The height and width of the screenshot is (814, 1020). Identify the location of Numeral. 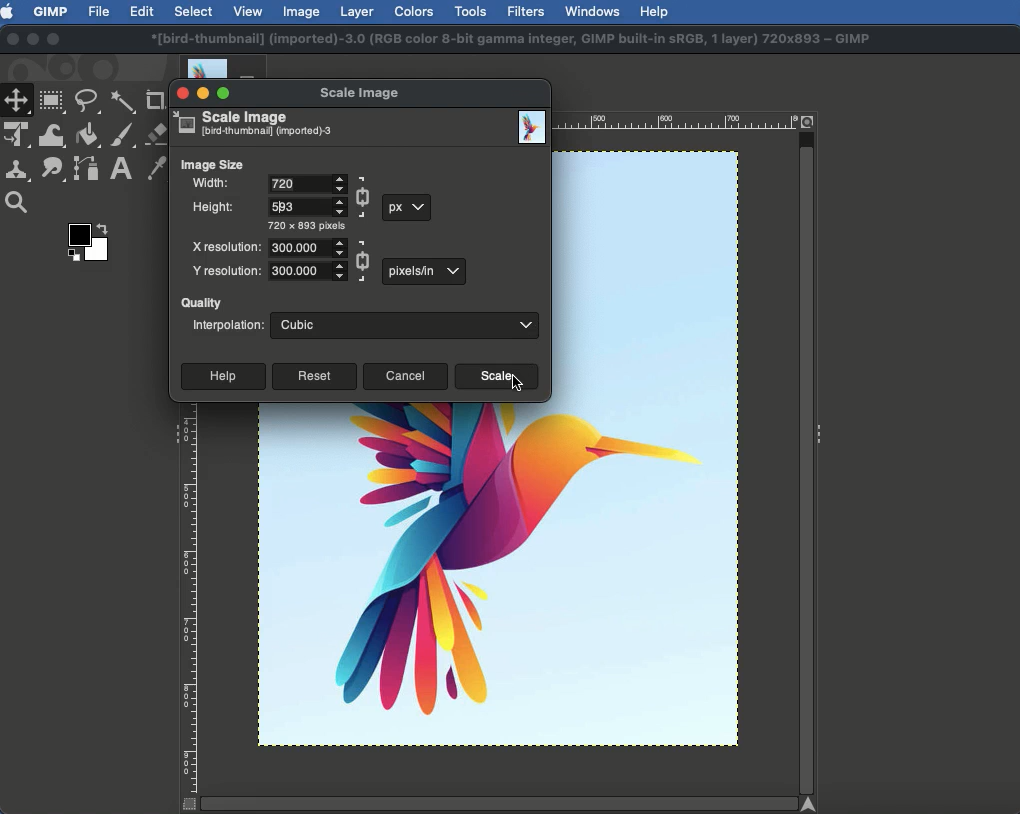
(305, 205).